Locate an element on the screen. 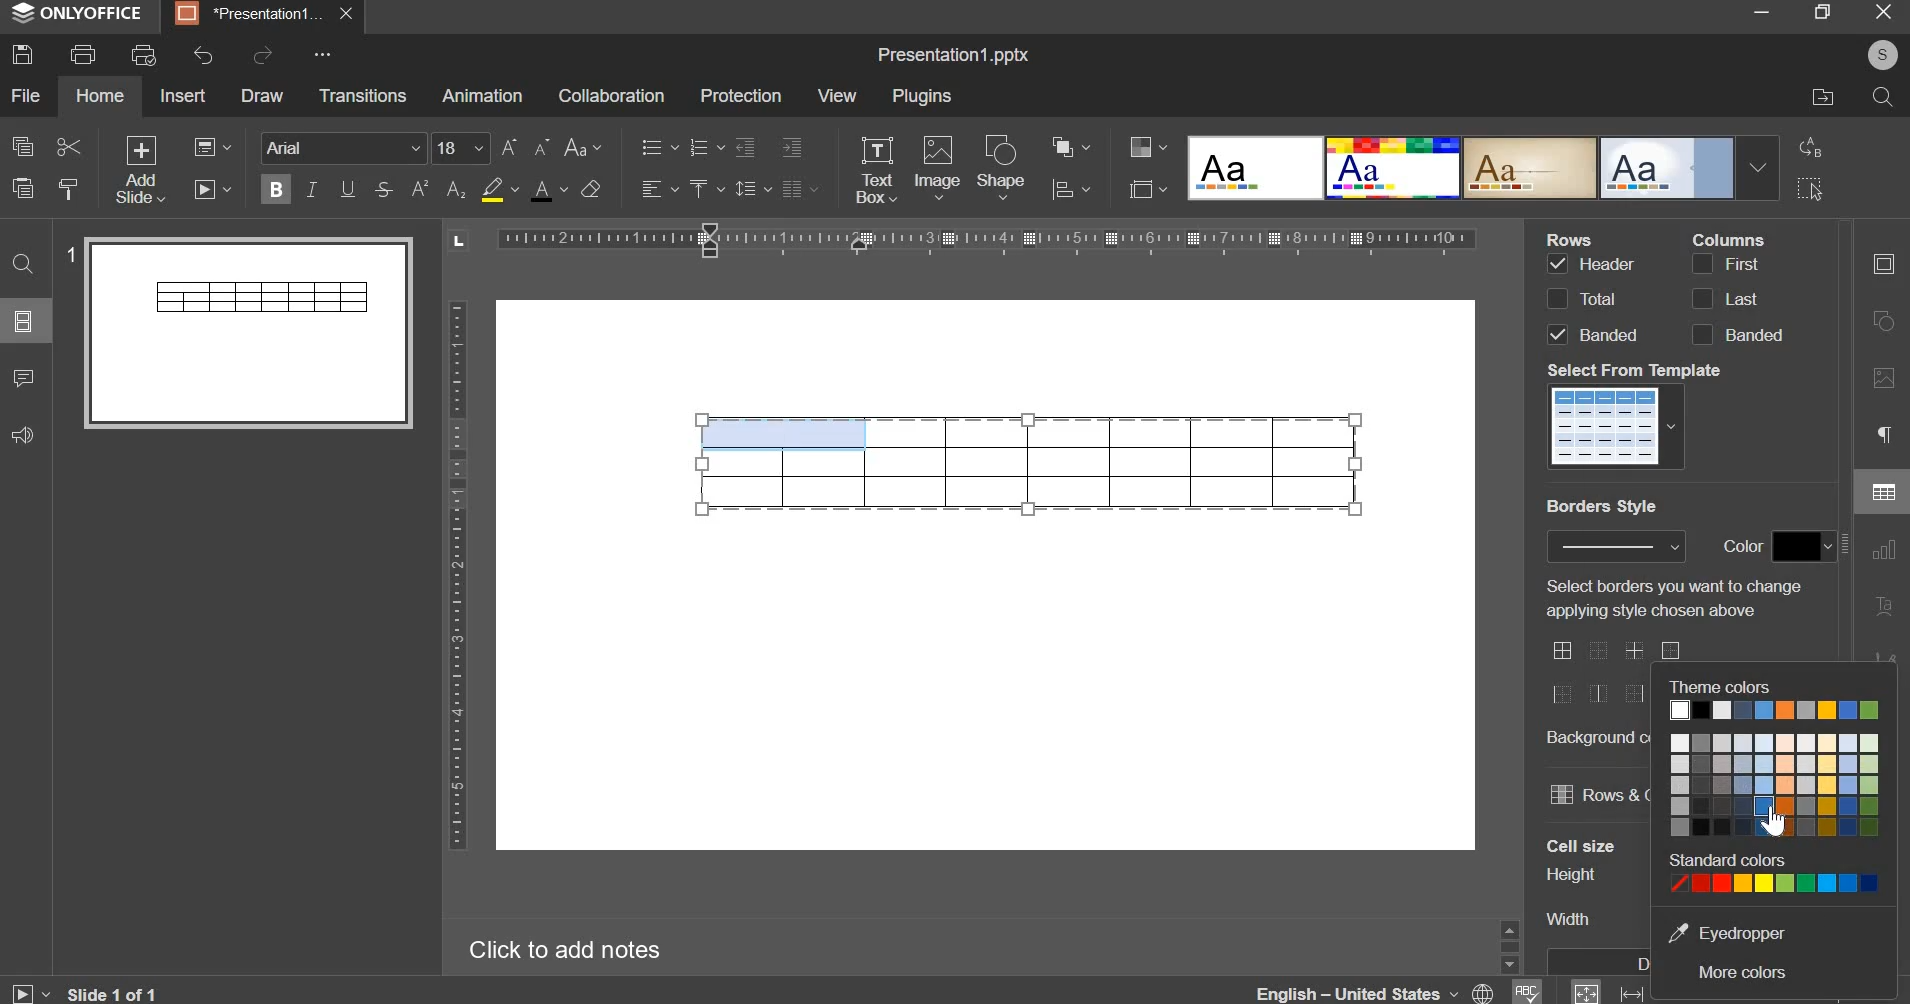 This screenshot has width=1910, height=1004. print is located at coordinates (84, 54).